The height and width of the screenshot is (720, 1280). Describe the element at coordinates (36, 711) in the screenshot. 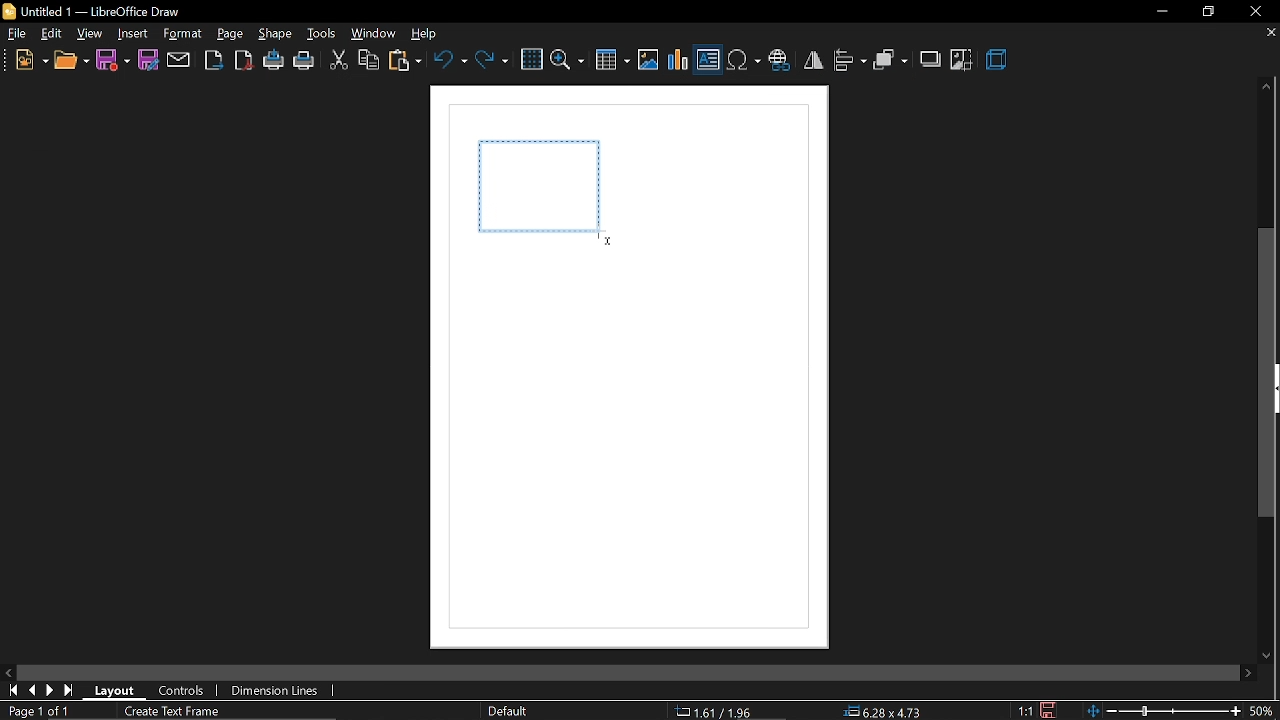

I see `current page` at that location.